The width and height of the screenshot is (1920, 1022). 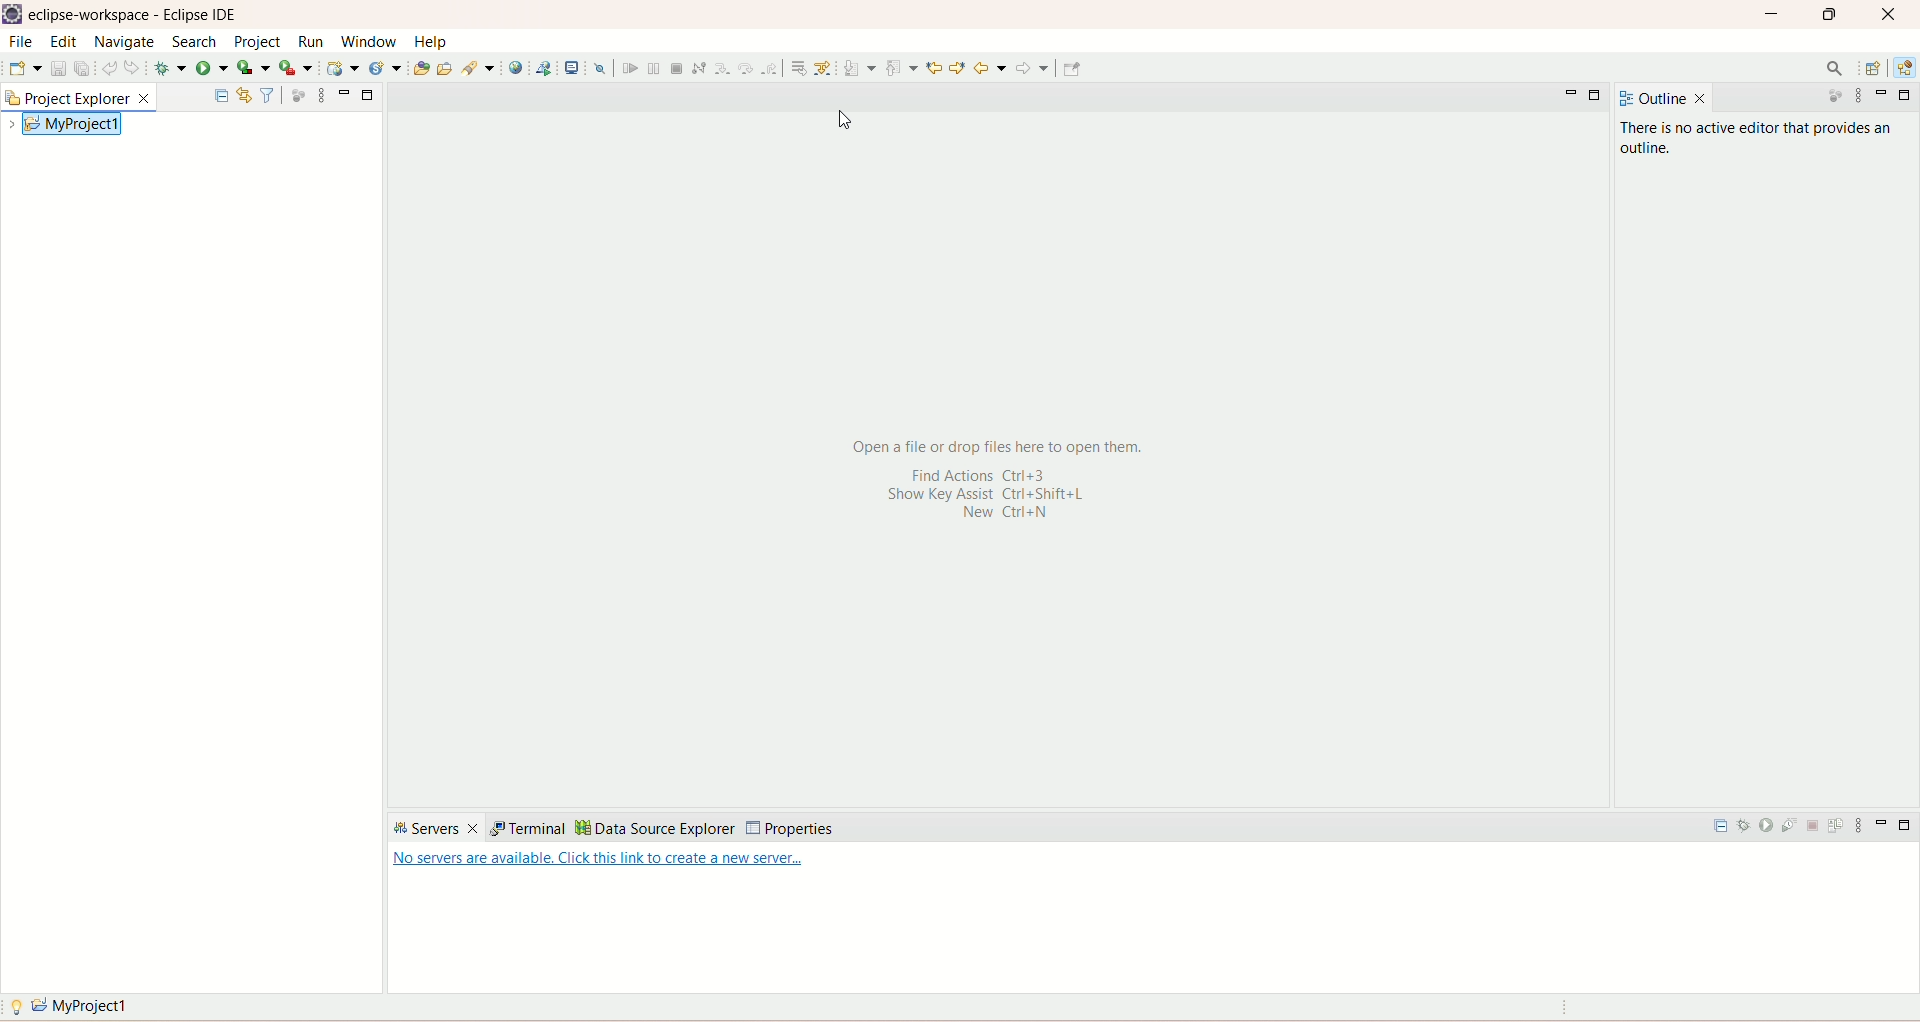 I want to click on drop to frame, so click(x=800, y=68).